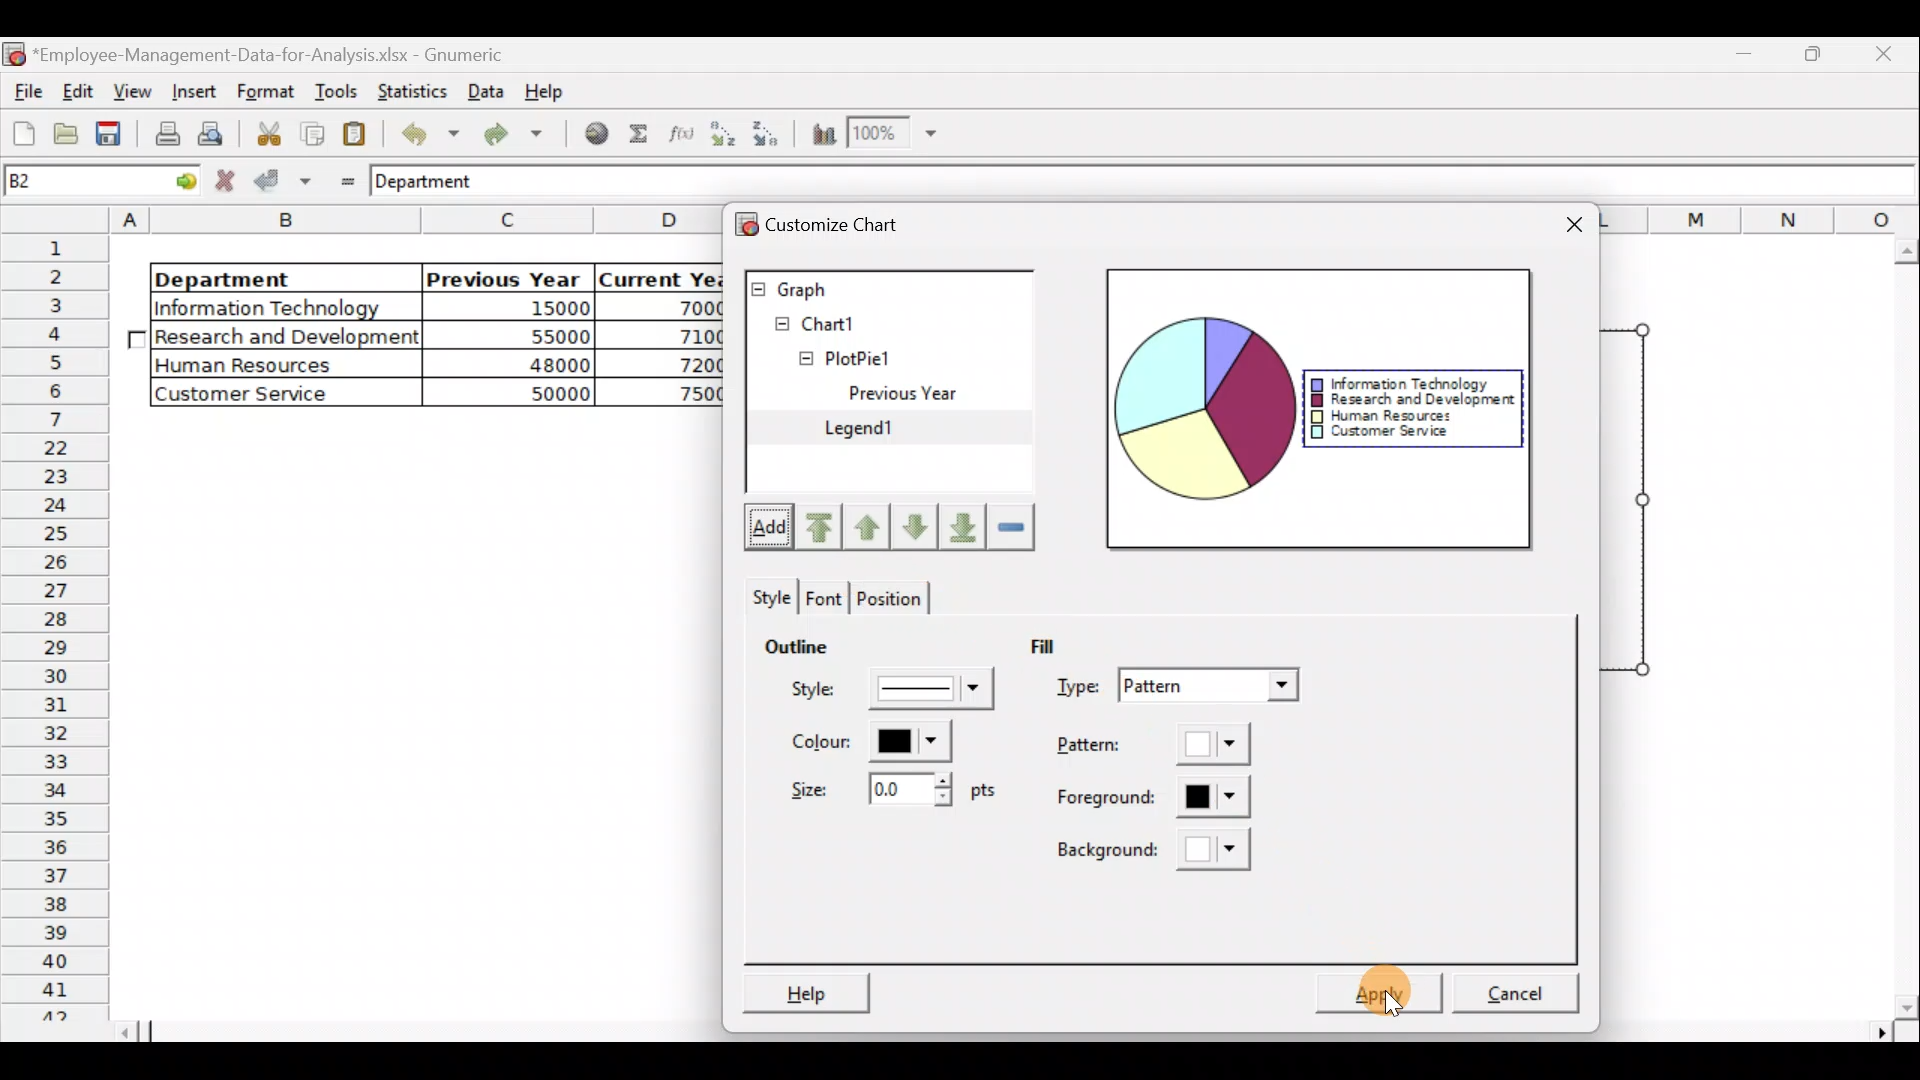 Image resolution: width=1920 pixels, height=1080 pixels. I want to click on Insert hyperlink, so click(598, 134).